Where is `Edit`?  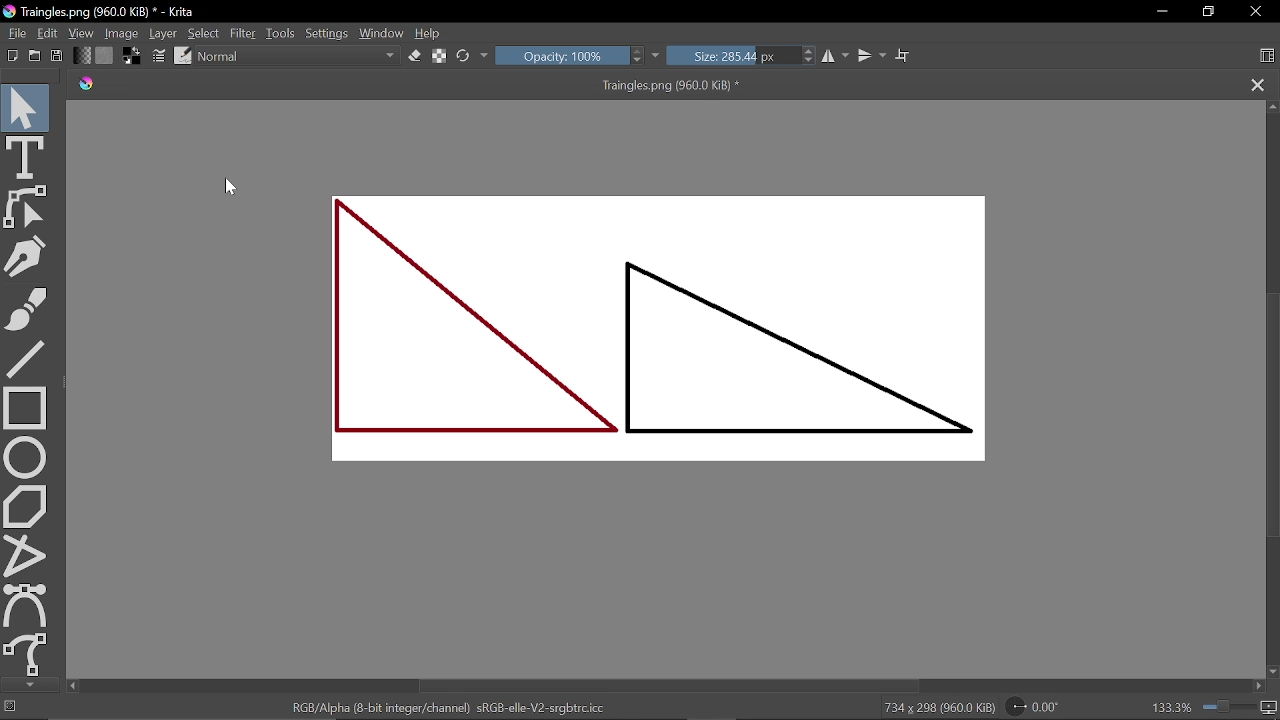
Edit is located at coordinates (47, 33).